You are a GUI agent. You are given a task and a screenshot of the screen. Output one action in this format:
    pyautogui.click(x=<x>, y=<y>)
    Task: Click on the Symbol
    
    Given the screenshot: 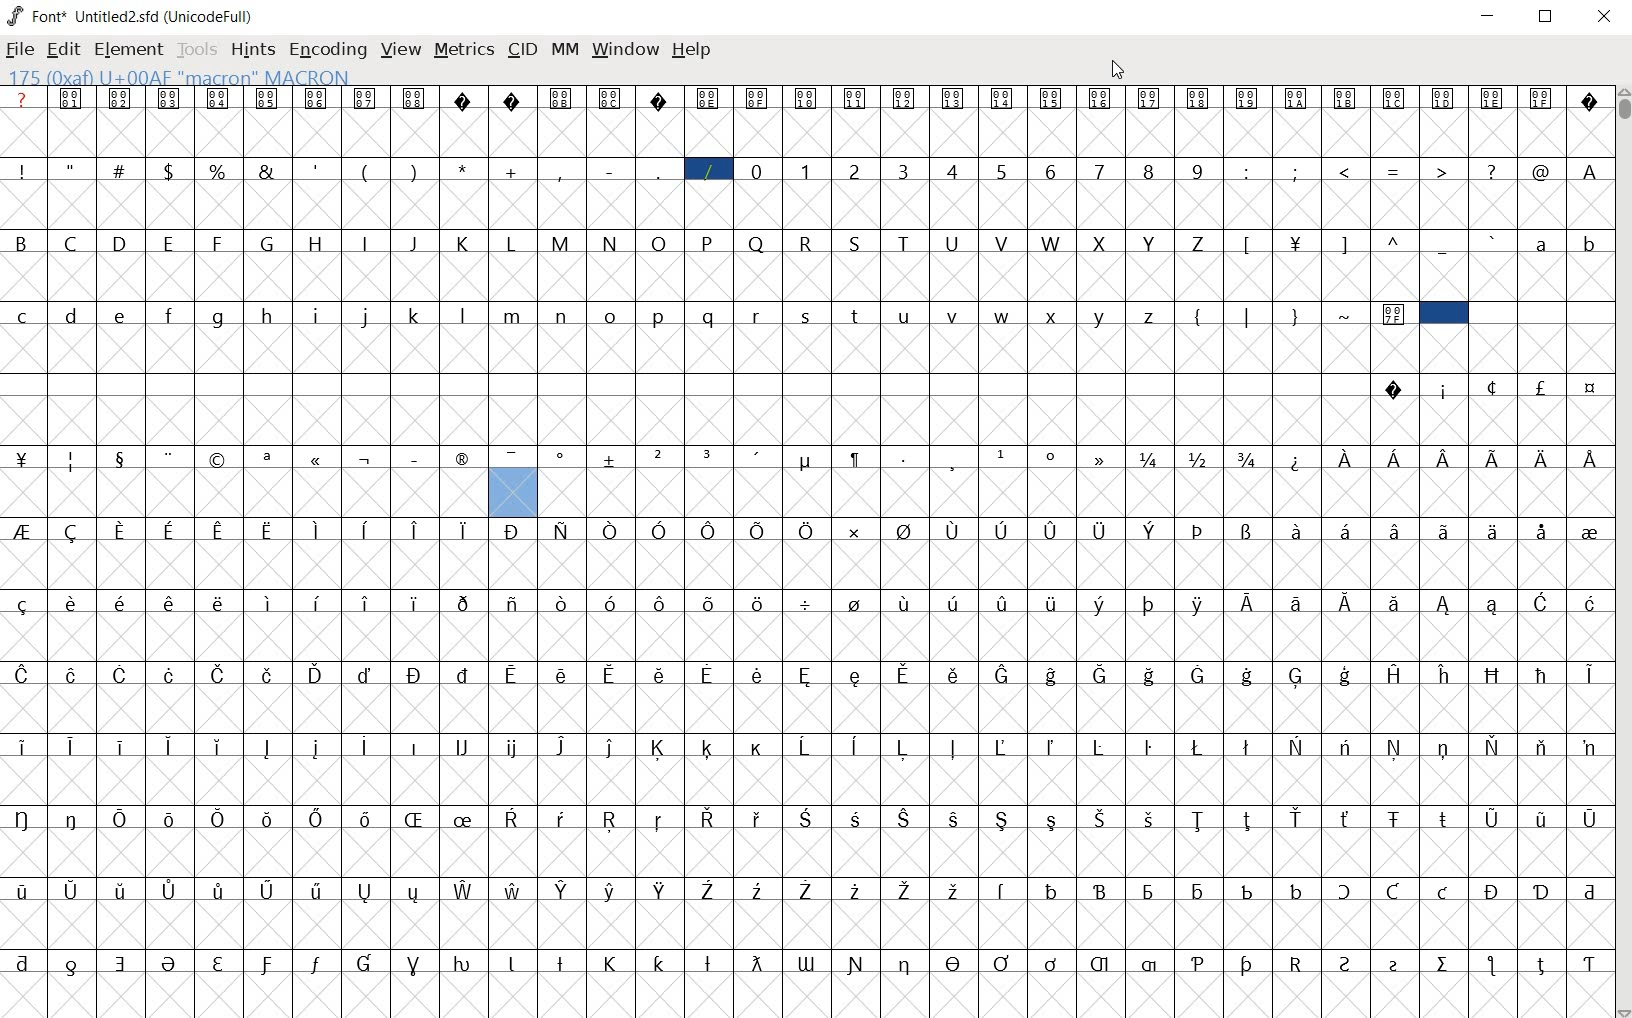 What is the action you would take?
    pyautogui.click(x=317, y=97)
    